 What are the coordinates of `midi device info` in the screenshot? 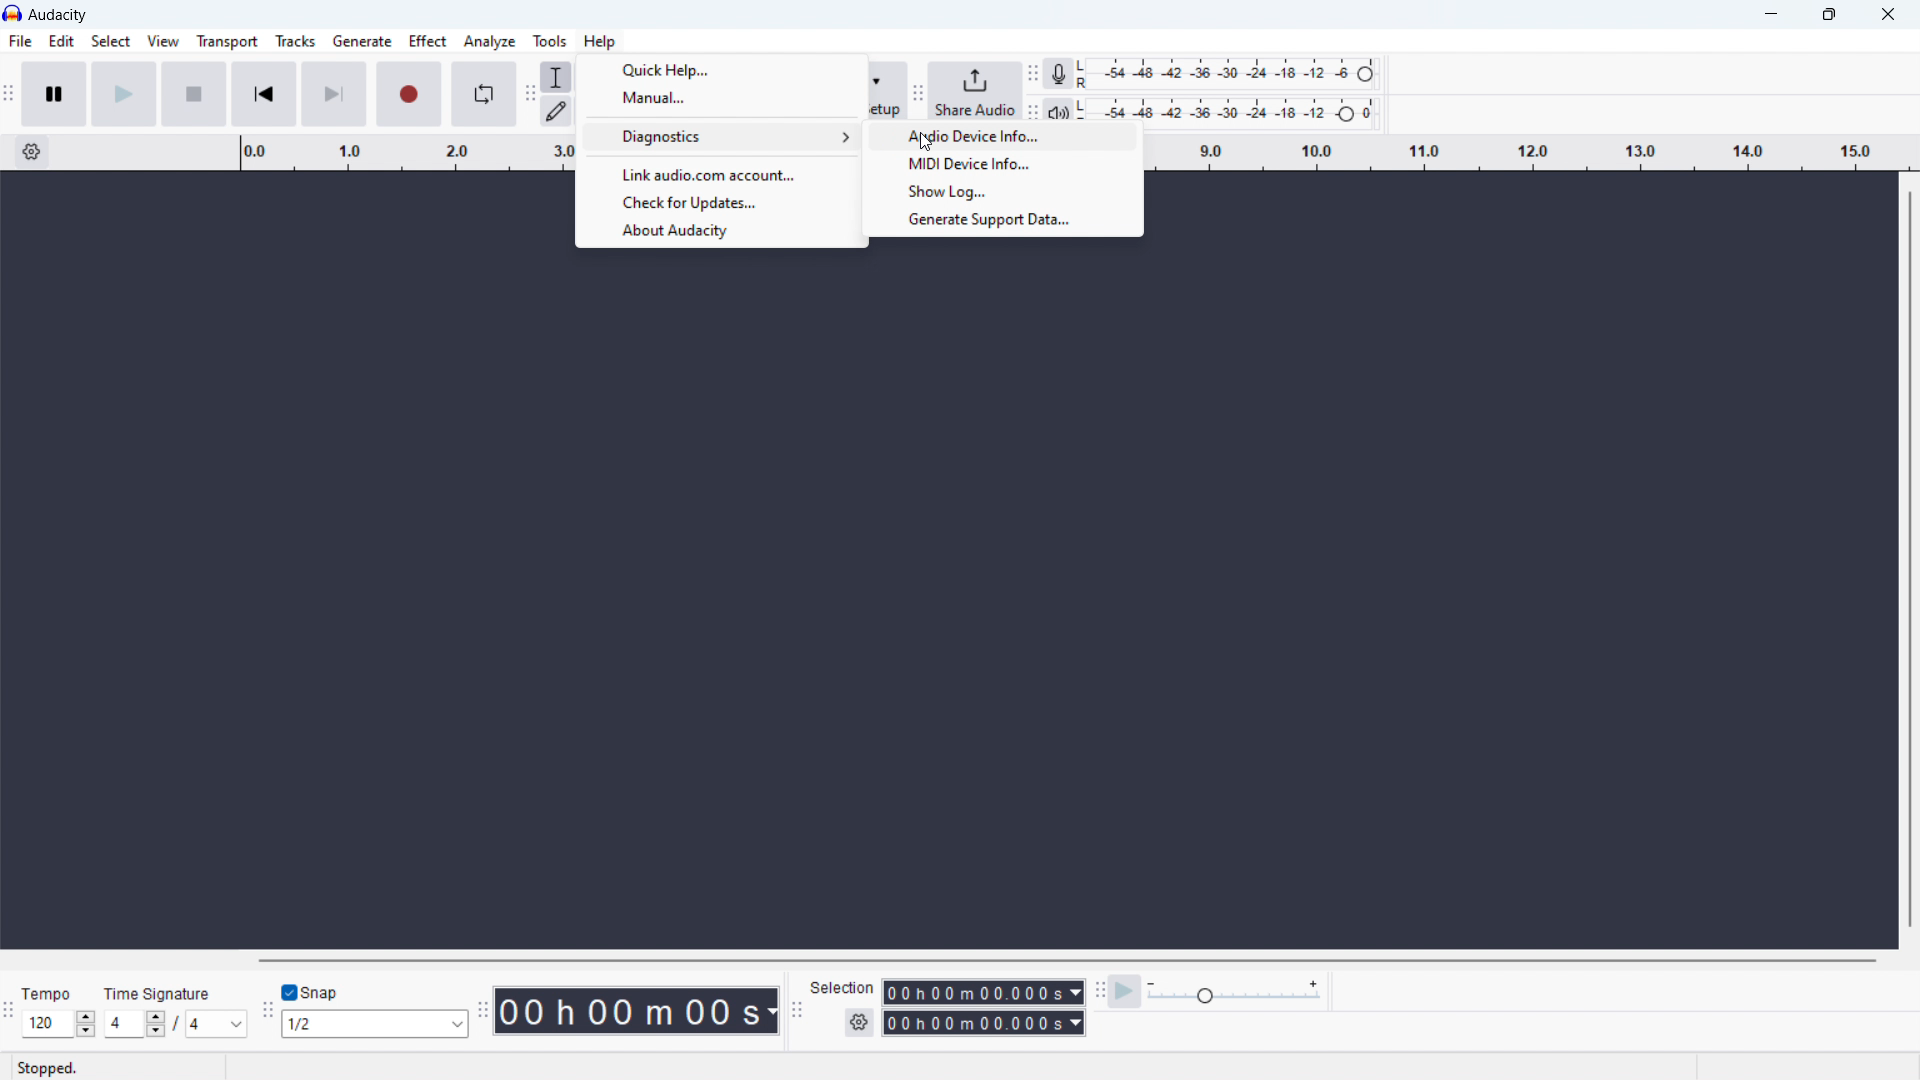 It's located at (1004, 165).